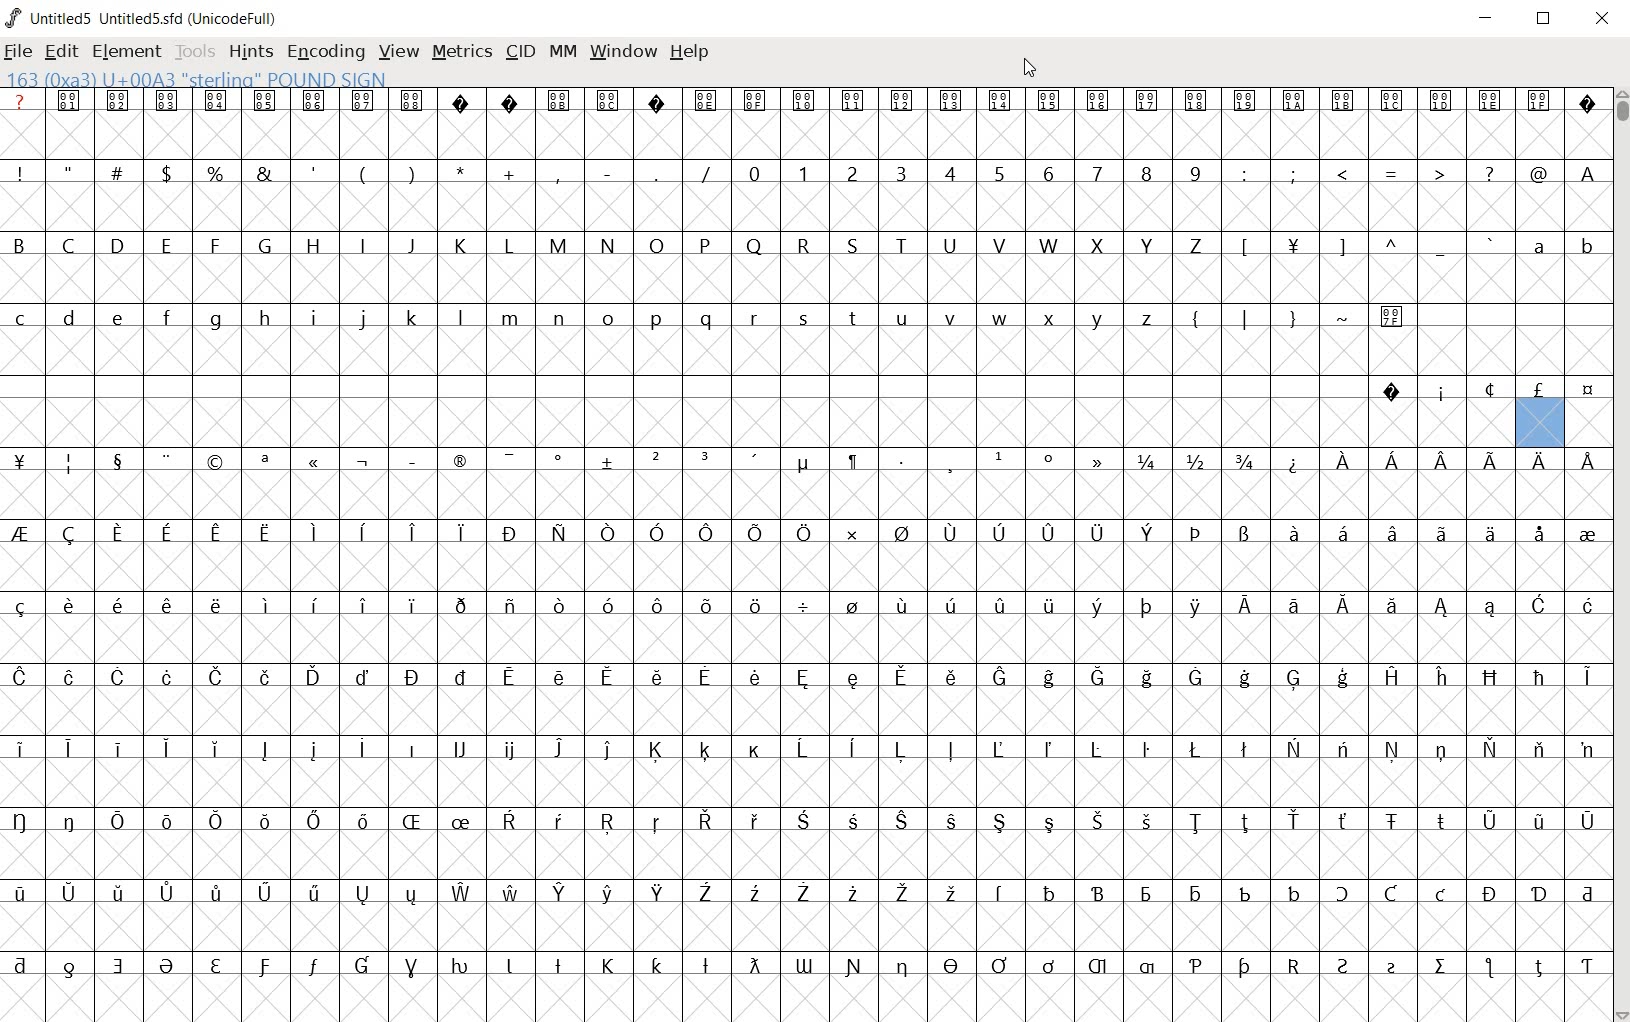  I want to click on file, so click(21, 51).